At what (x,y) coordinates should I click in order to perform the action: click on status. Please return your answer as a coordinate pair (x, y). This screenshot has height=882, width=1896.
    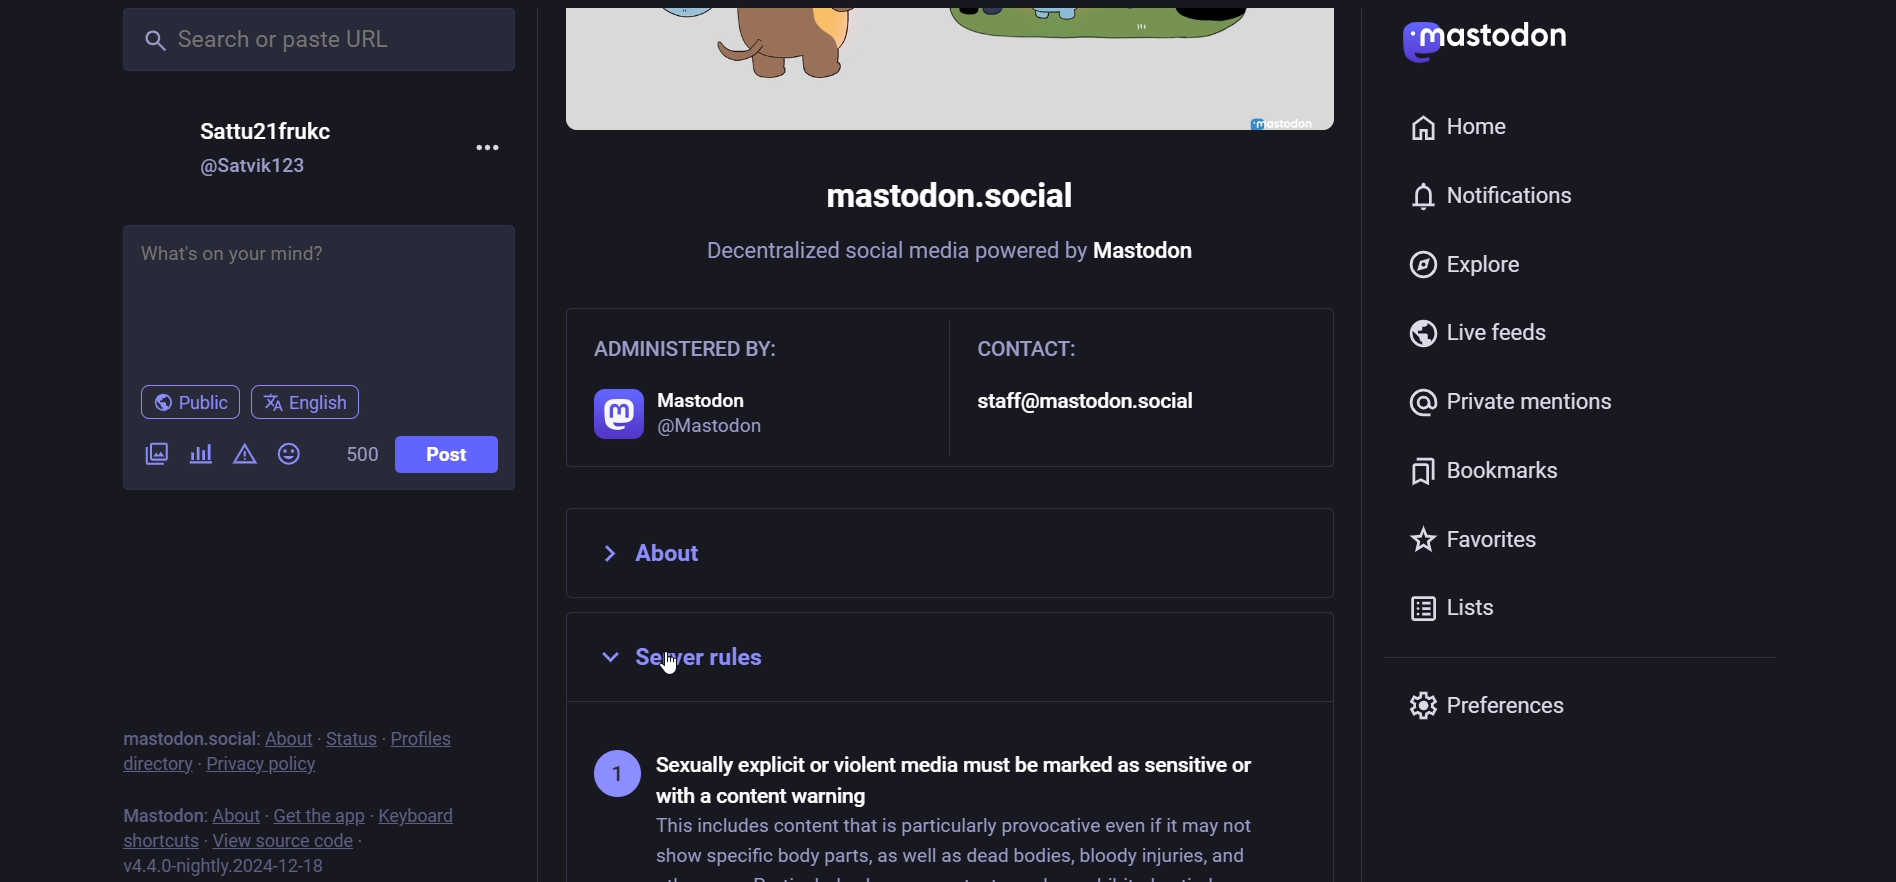
    Looking at the image, I should click on (347, 736).